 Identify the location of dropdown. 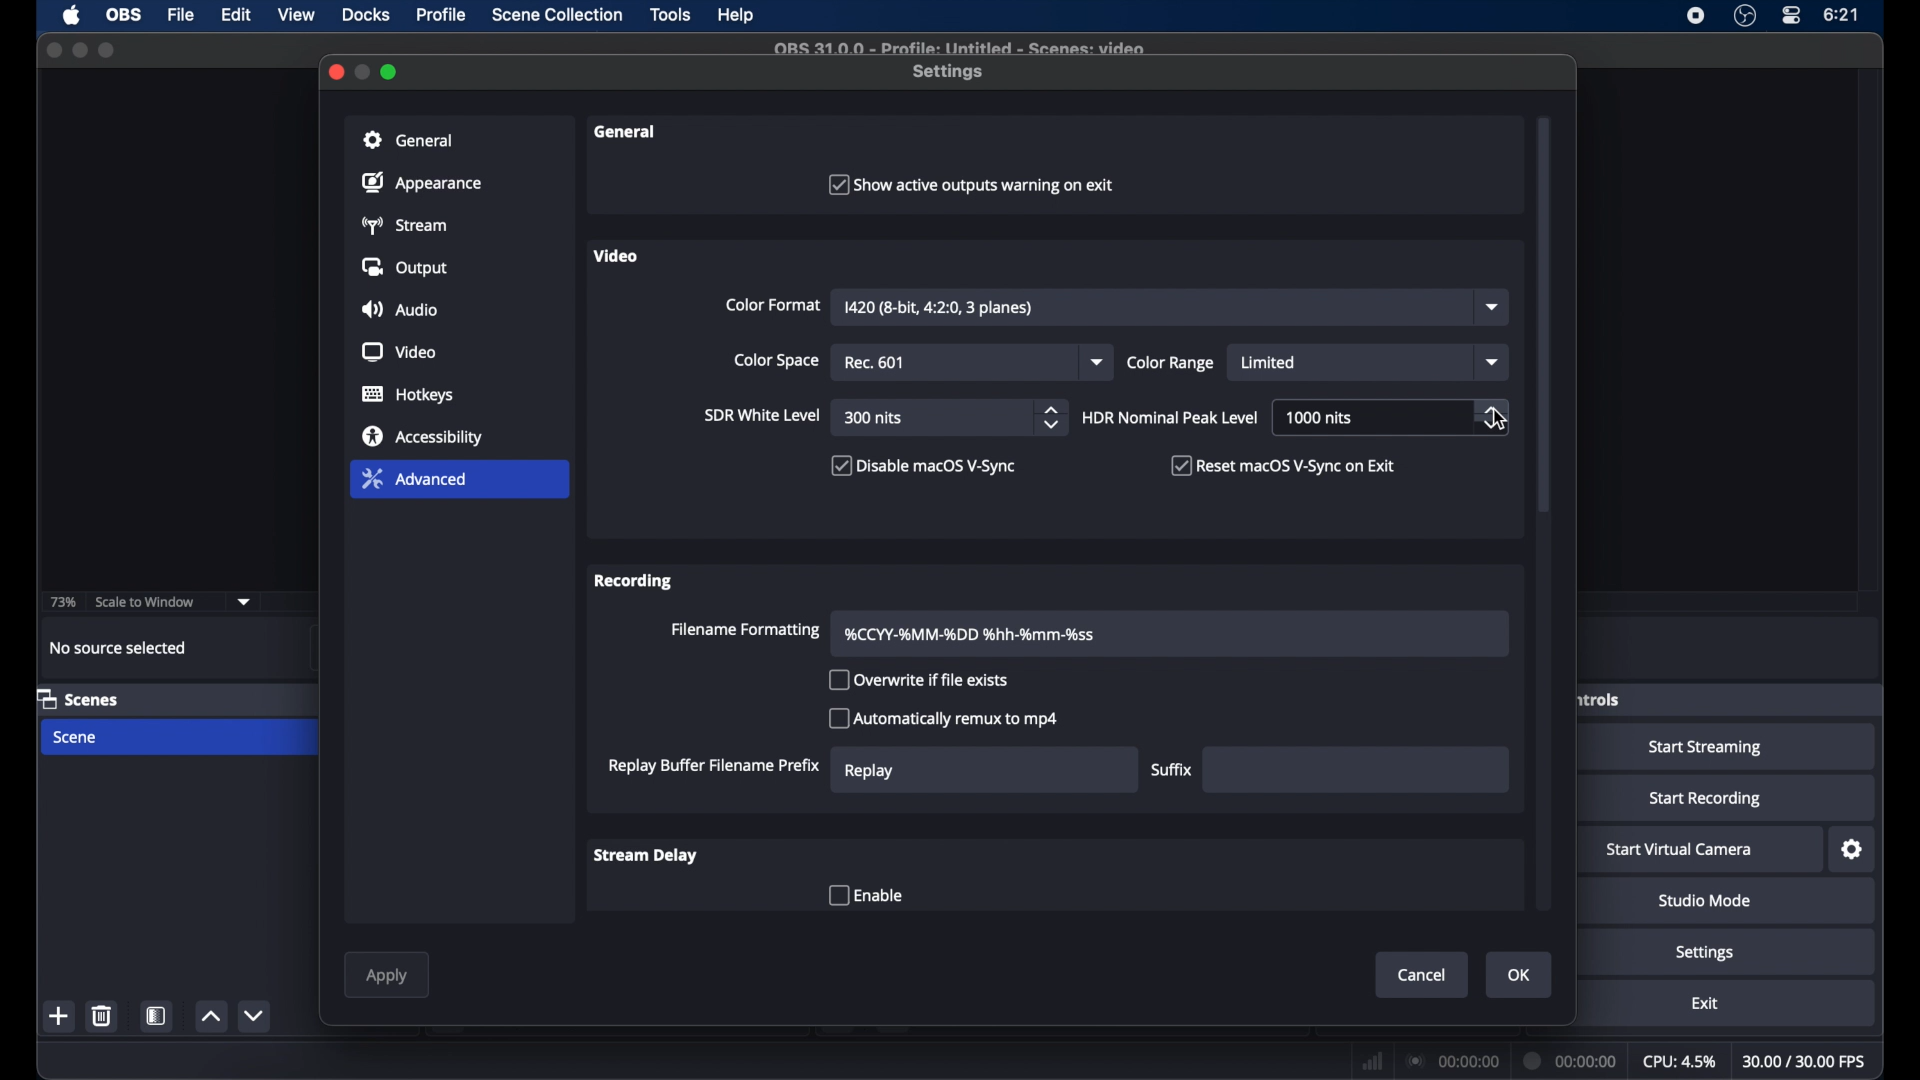
(1098, 362).